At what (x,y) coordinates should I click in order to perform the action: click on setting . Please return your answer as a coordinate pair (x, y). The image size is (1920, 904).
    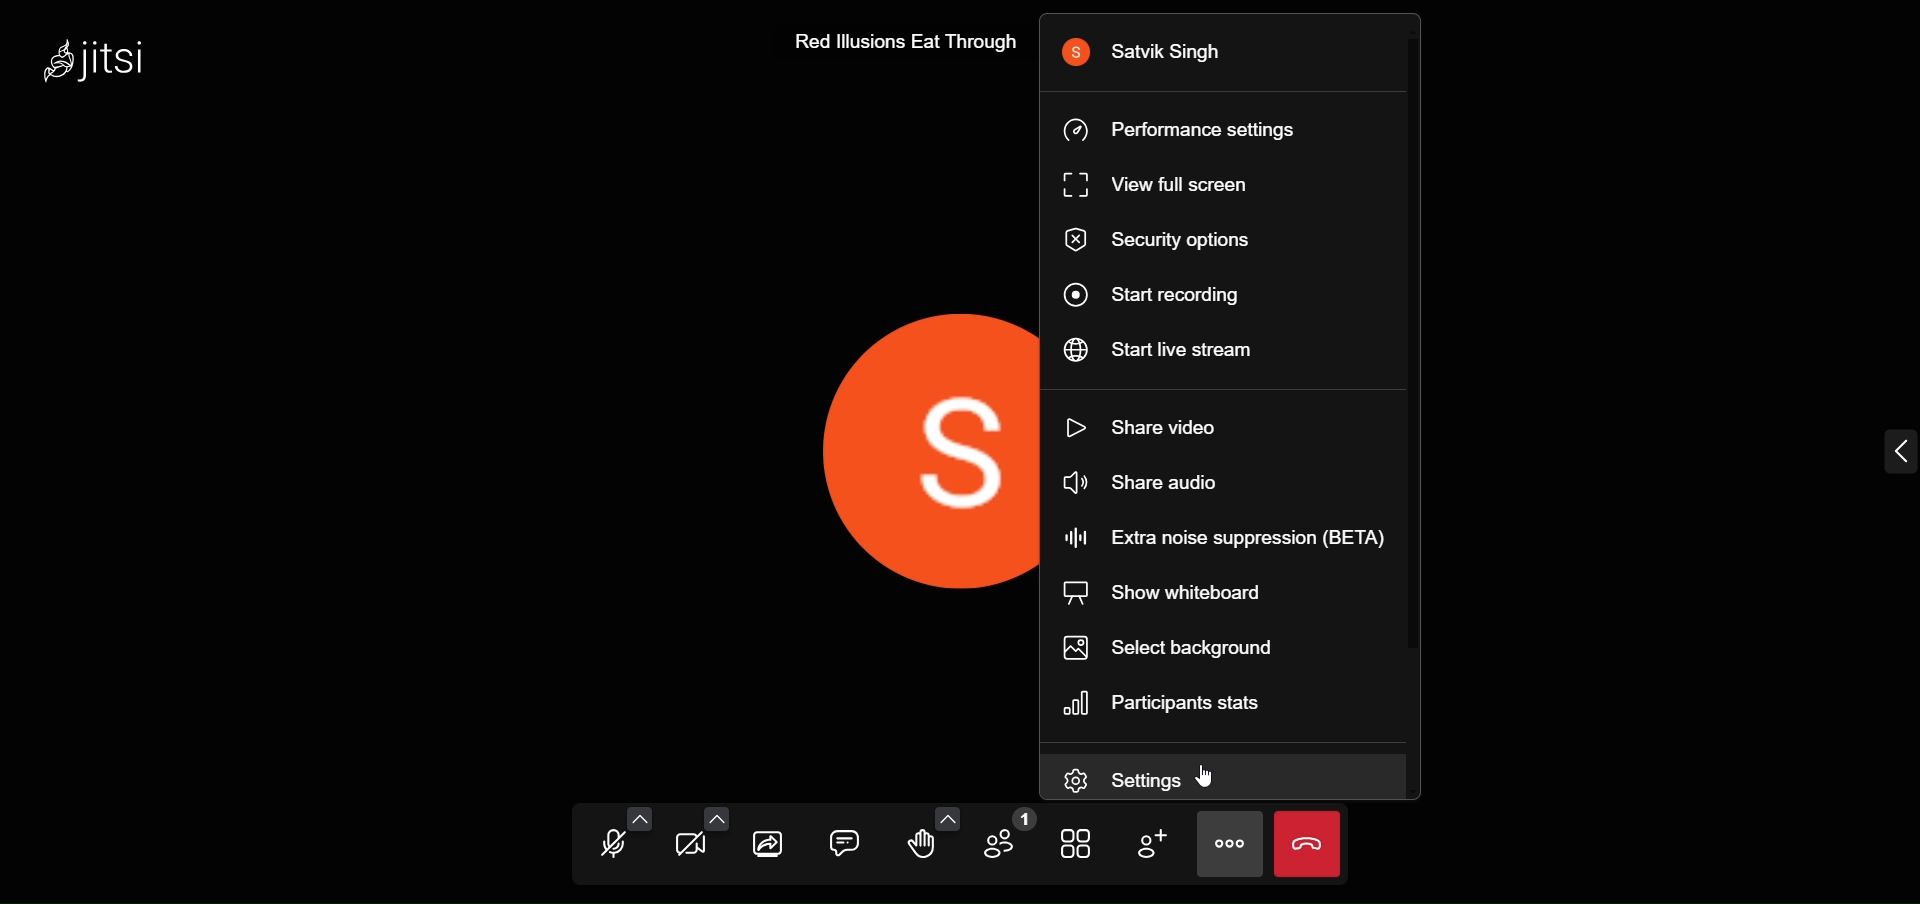
    Looking at the image, I should click on (1136, 780).